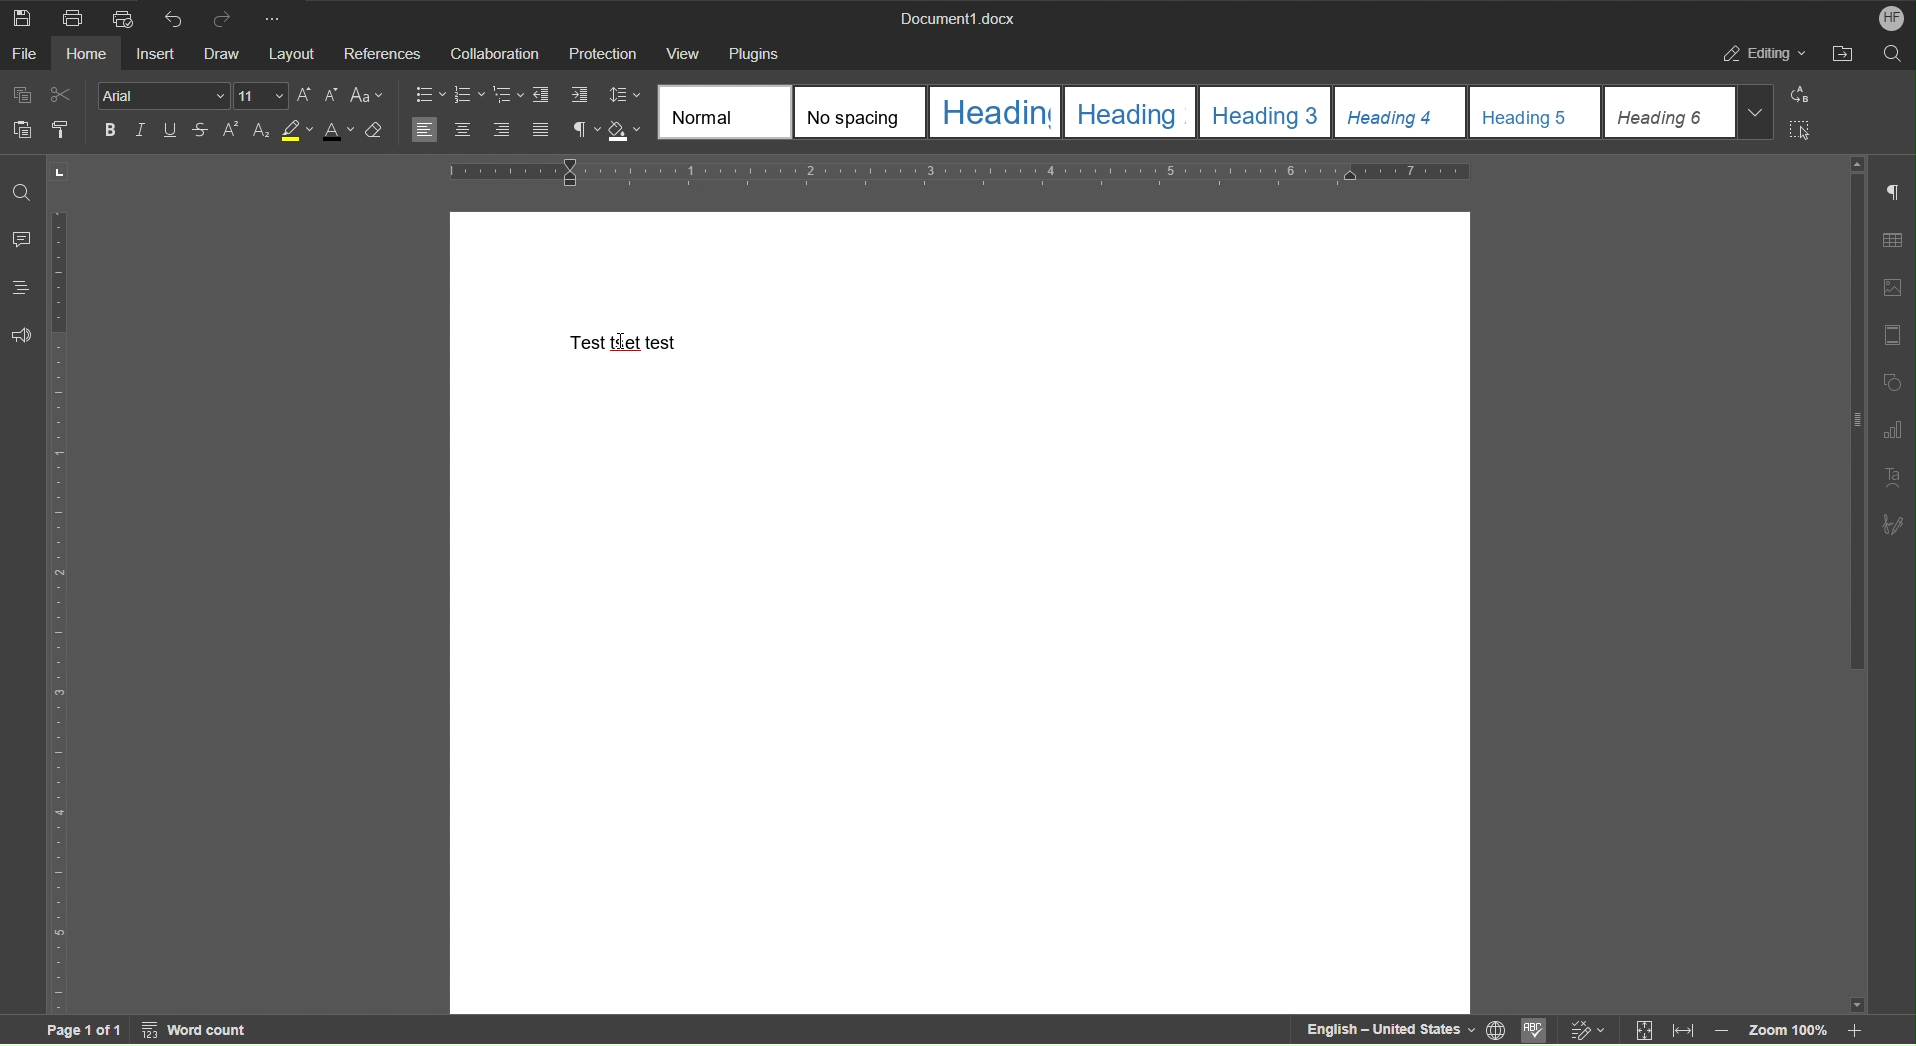 This screenshot has width=1916, height=1046. I want to click on Decrease Font Size, so click(329, 96).